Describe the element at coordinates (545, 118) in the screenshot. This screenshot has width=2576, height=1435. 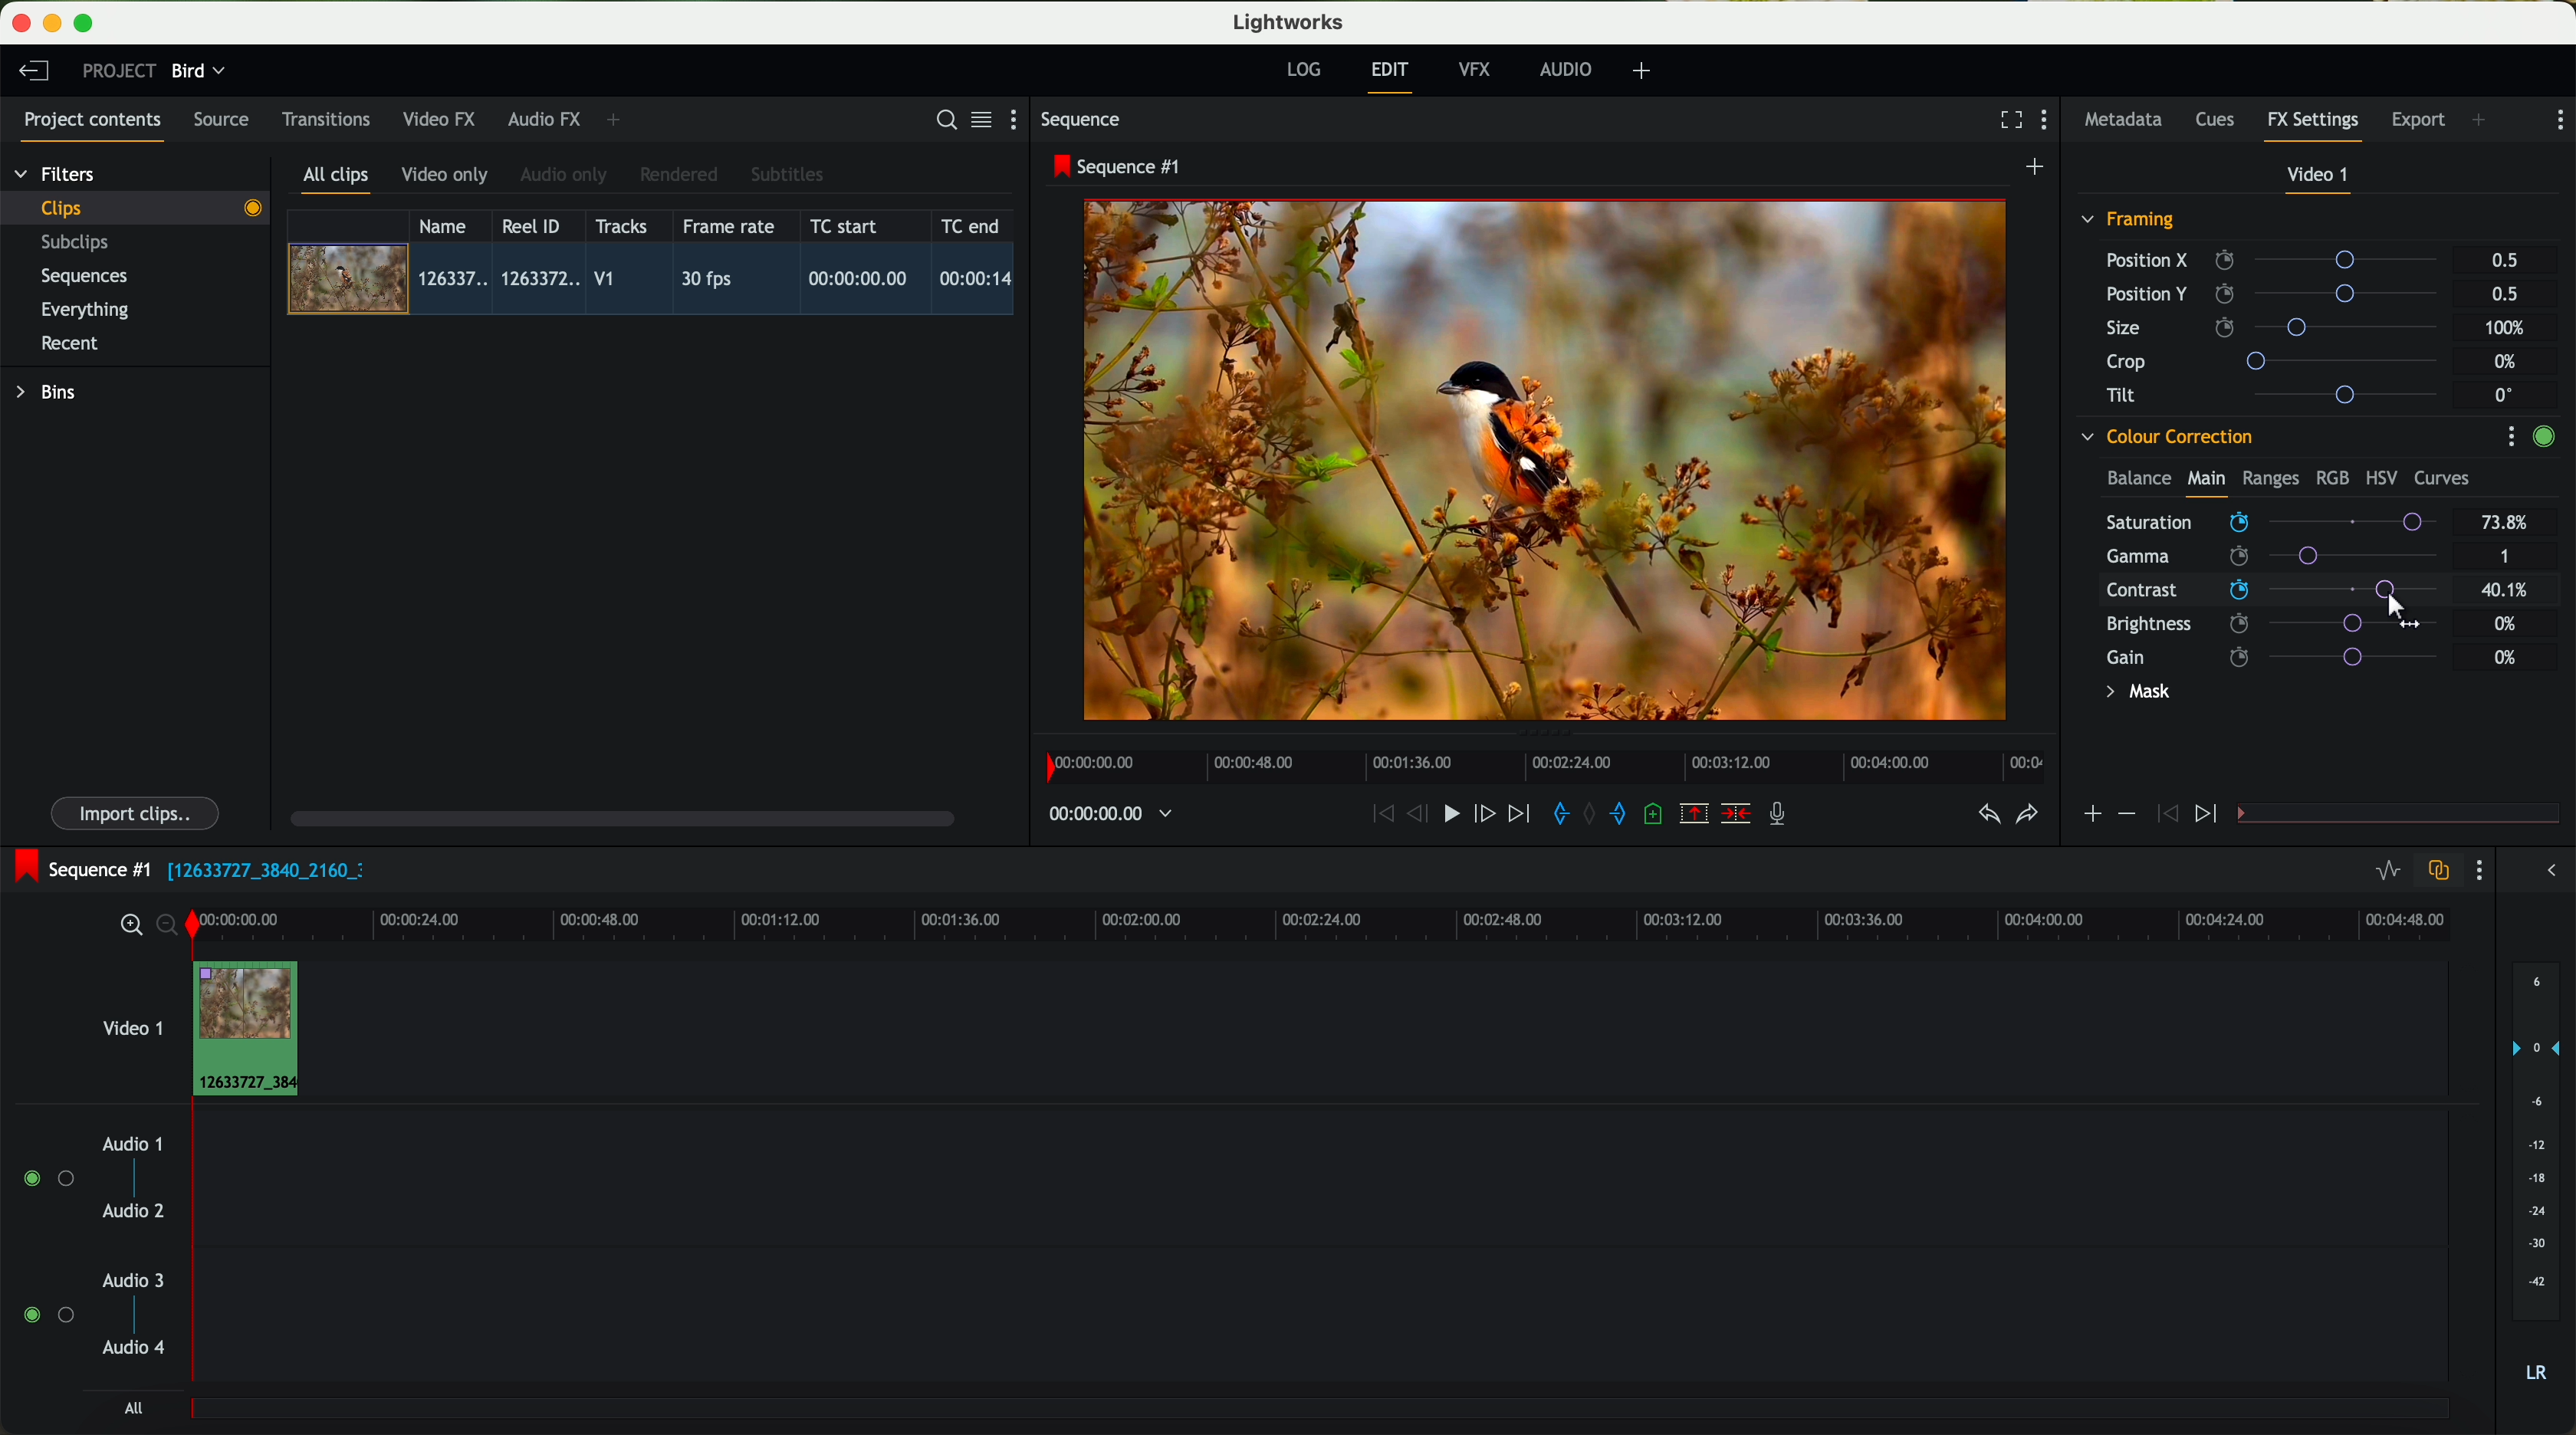
I see `audio FX` at that location.